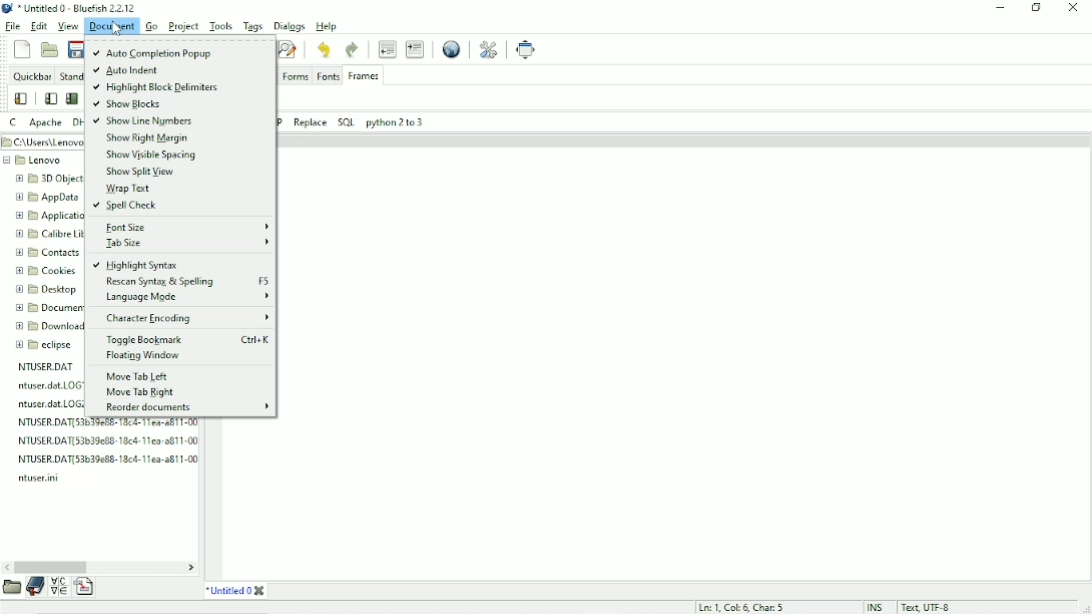  I want to click on Show right margin, so click(146, 139).